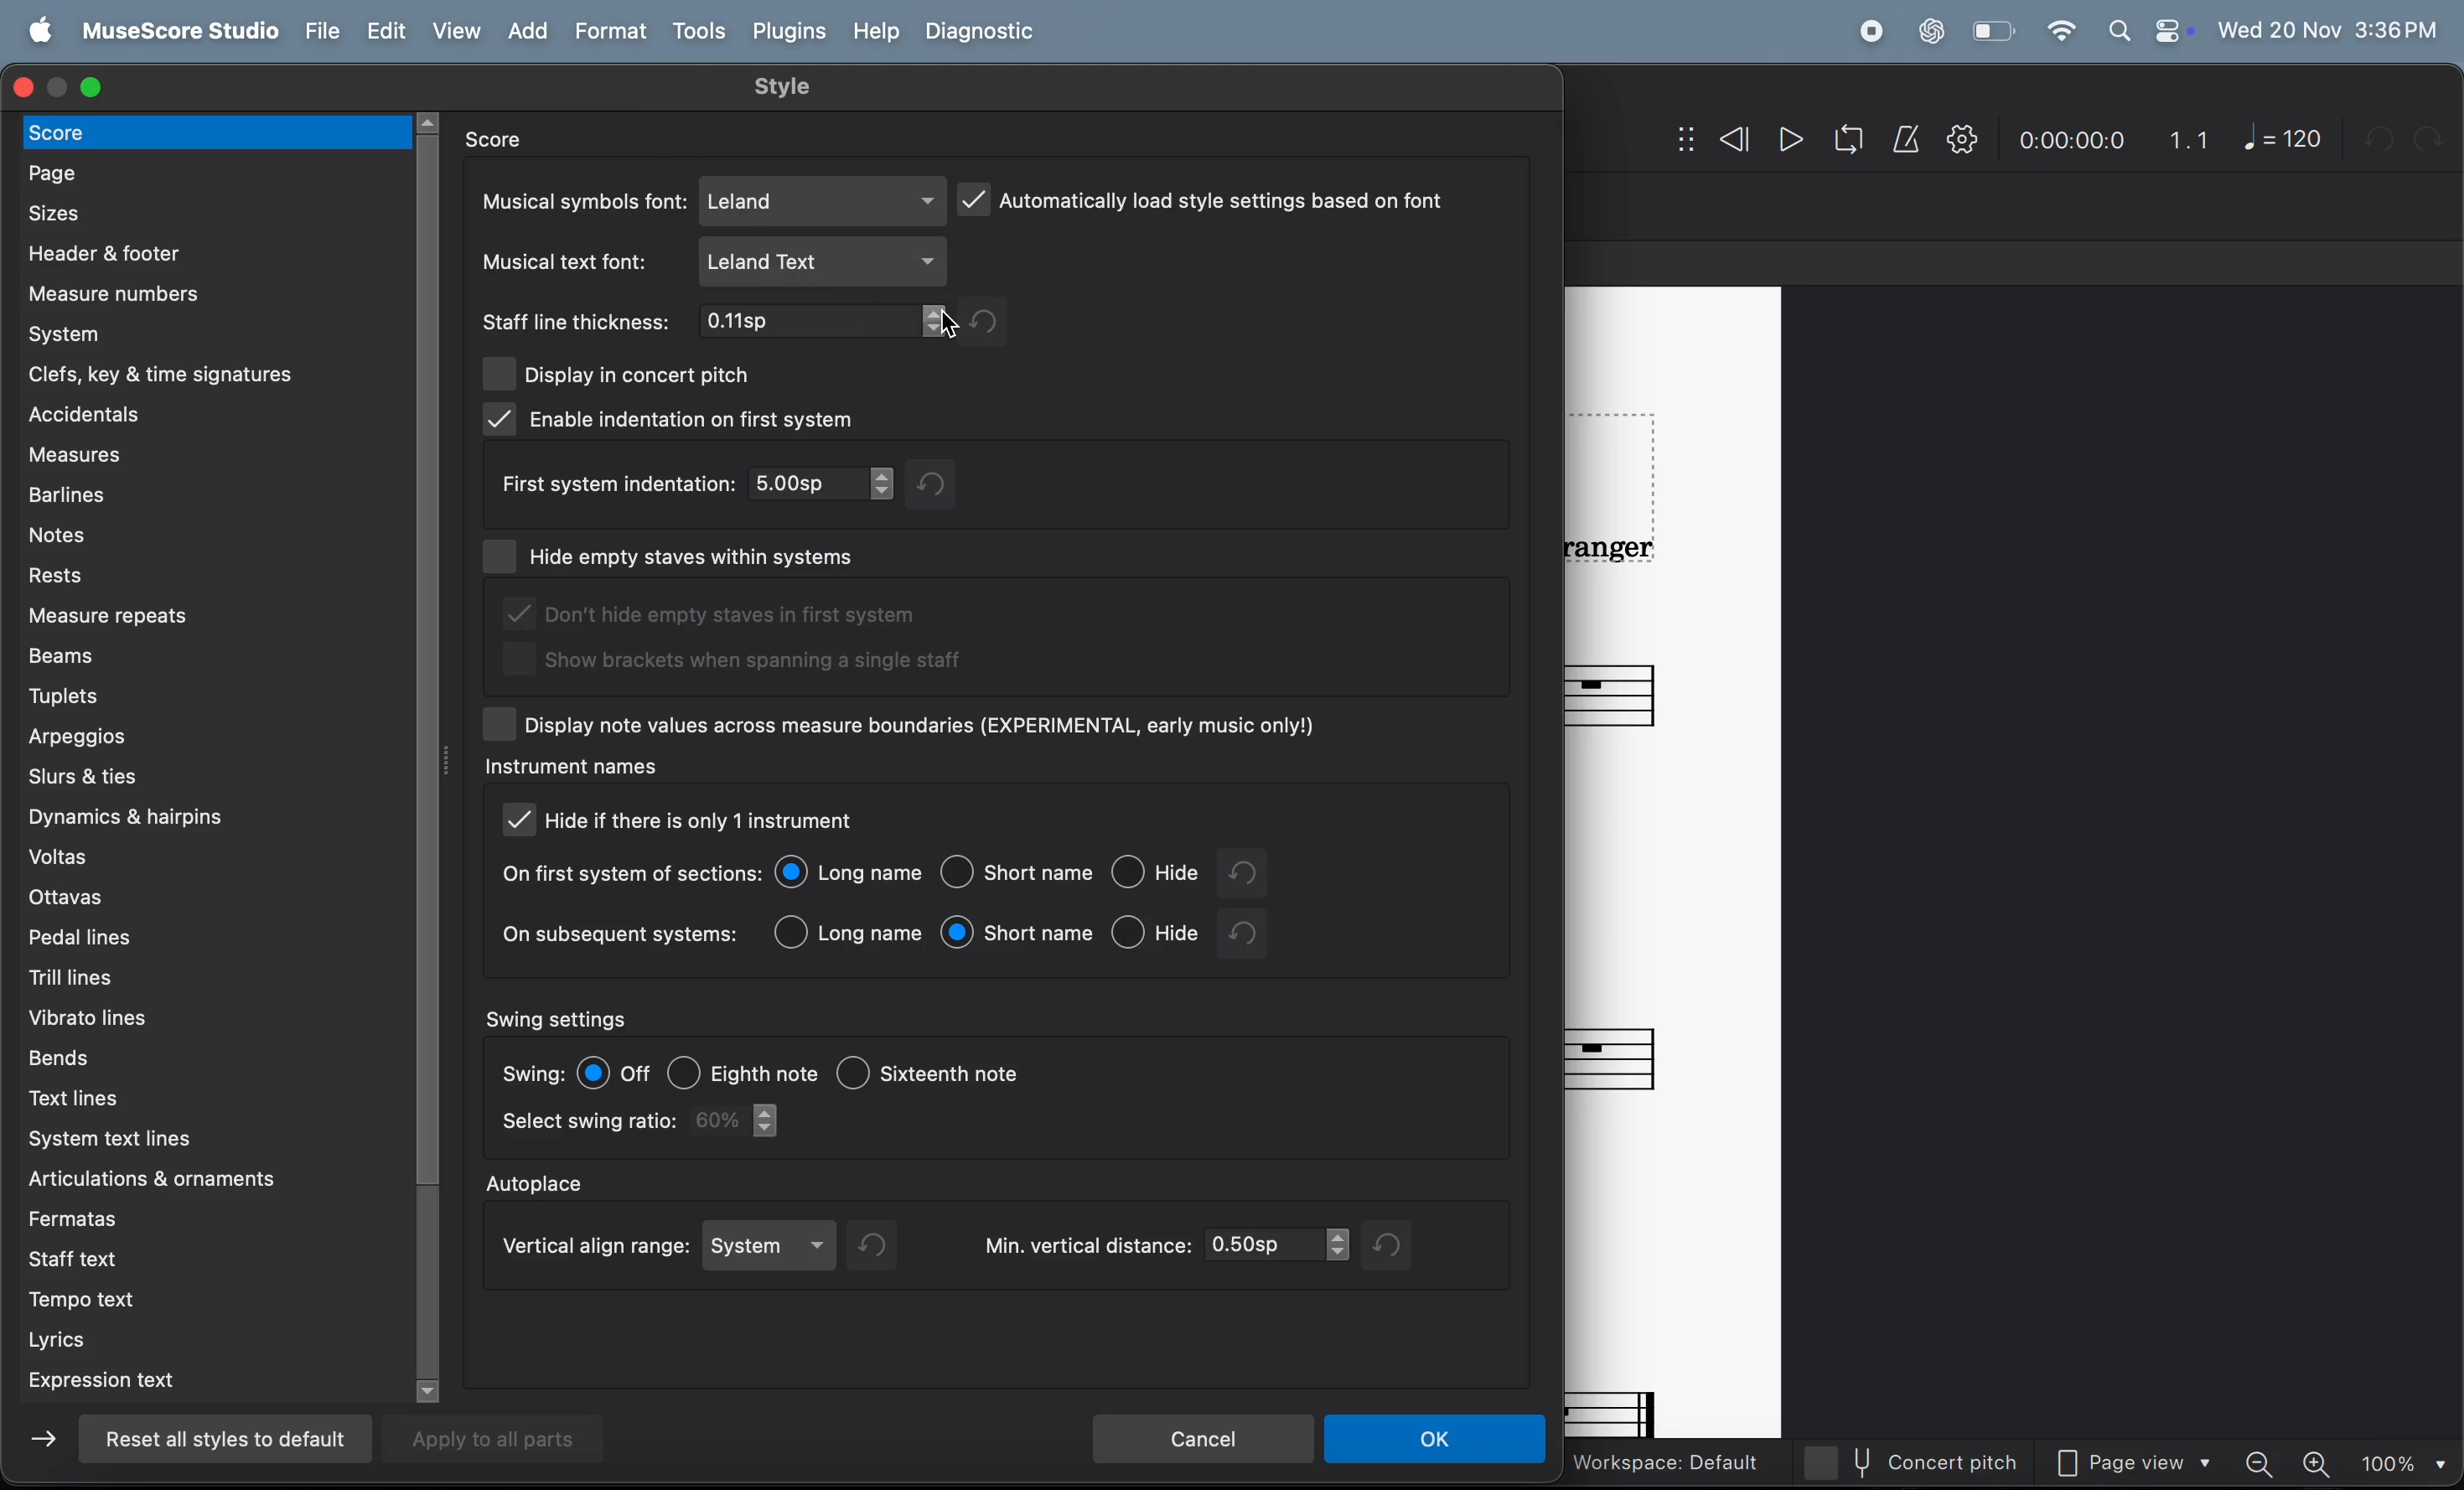 This screenshot has height=1490, width=2464. What do you see at coordinates (1909, 140) in the screenshot?
I see `metronome` at bounding box center [1909, 140].